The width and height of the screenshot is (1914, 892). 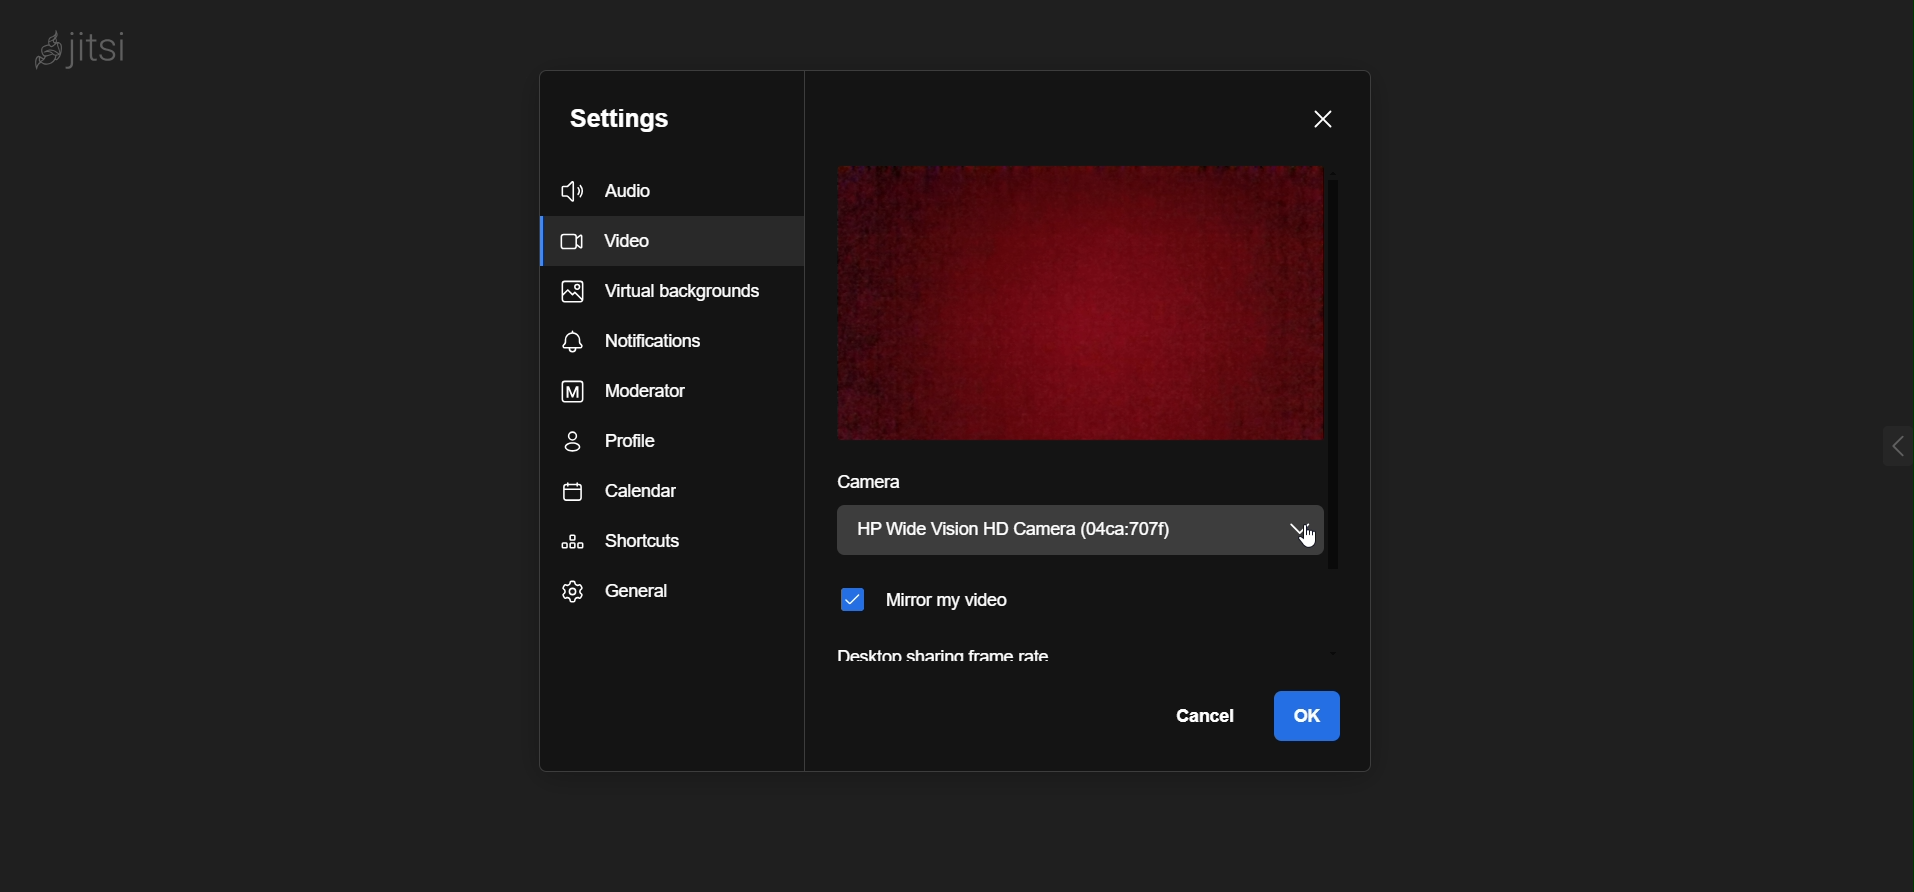 I want to click on cancel, so click(x=1203, y=717).